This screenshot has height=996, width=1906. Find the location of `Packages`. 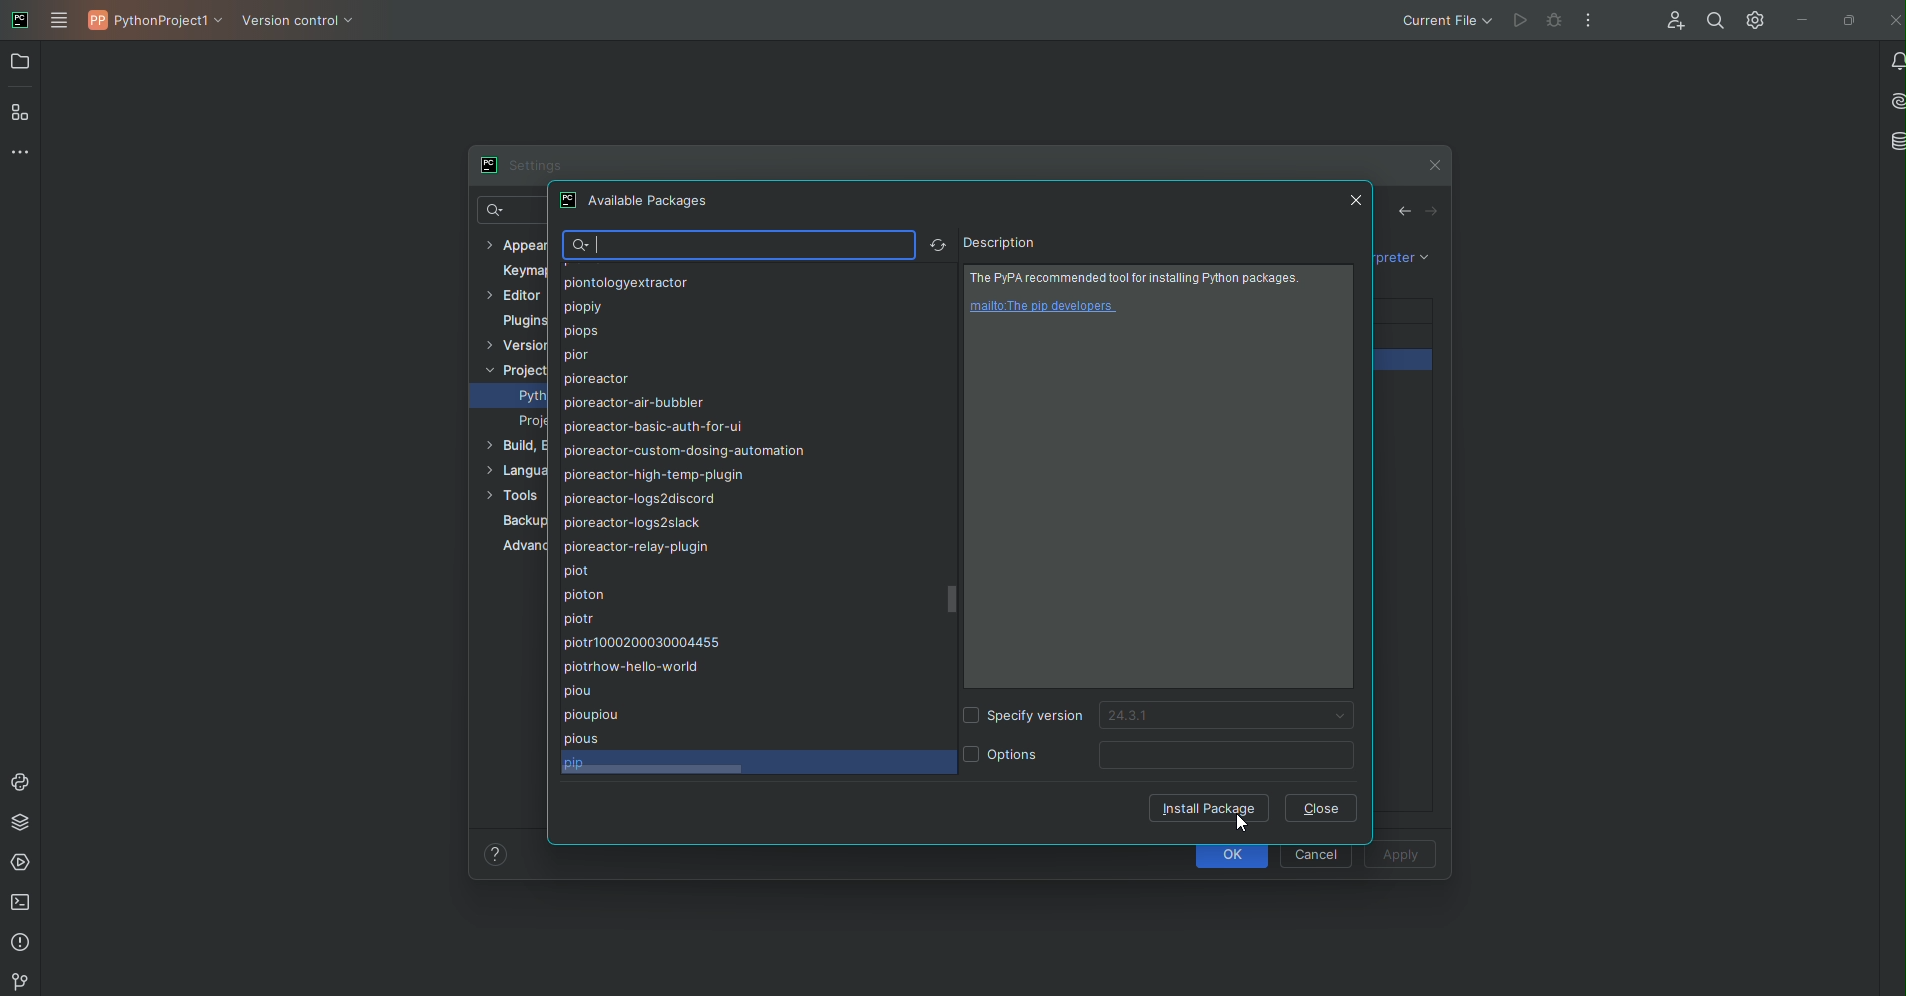

Packages is located at coordinates (19, 825).